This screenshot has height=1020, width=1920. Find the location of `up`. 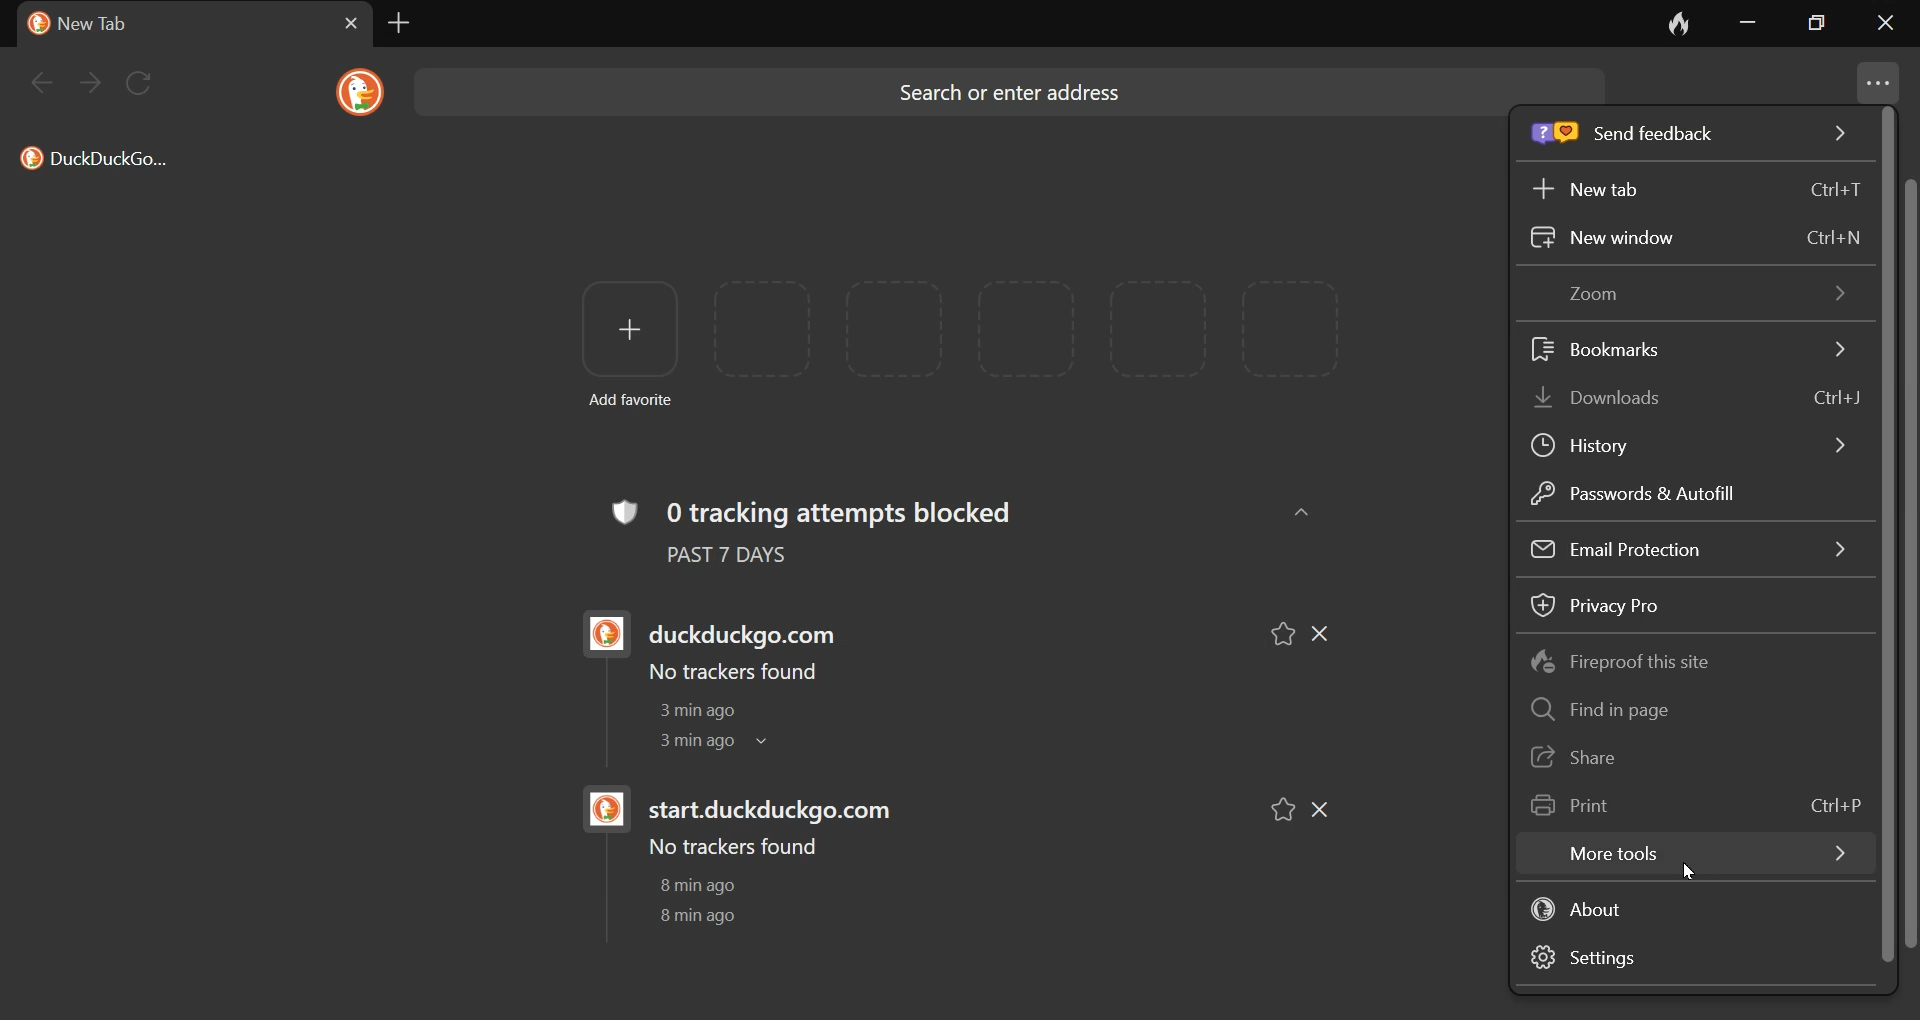

up is located at coordinates (1305, 511).